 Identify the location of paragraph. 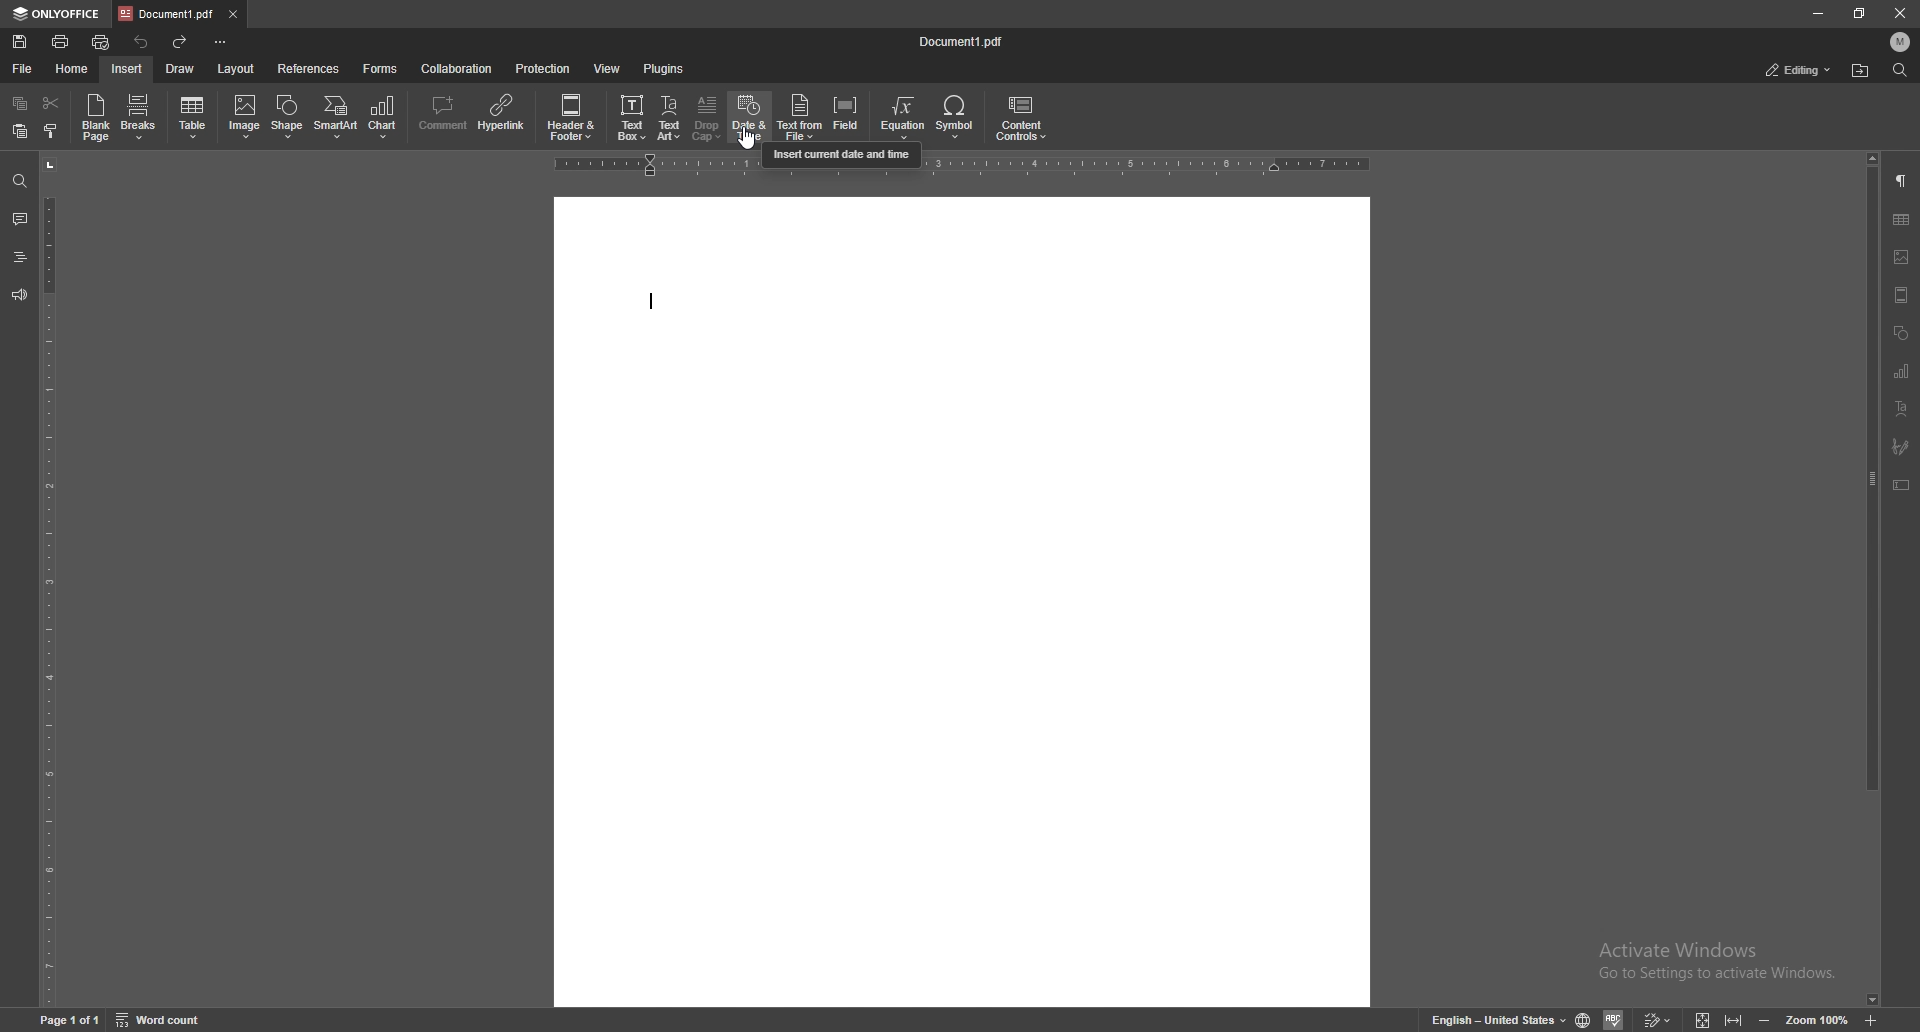
(1902, 183).